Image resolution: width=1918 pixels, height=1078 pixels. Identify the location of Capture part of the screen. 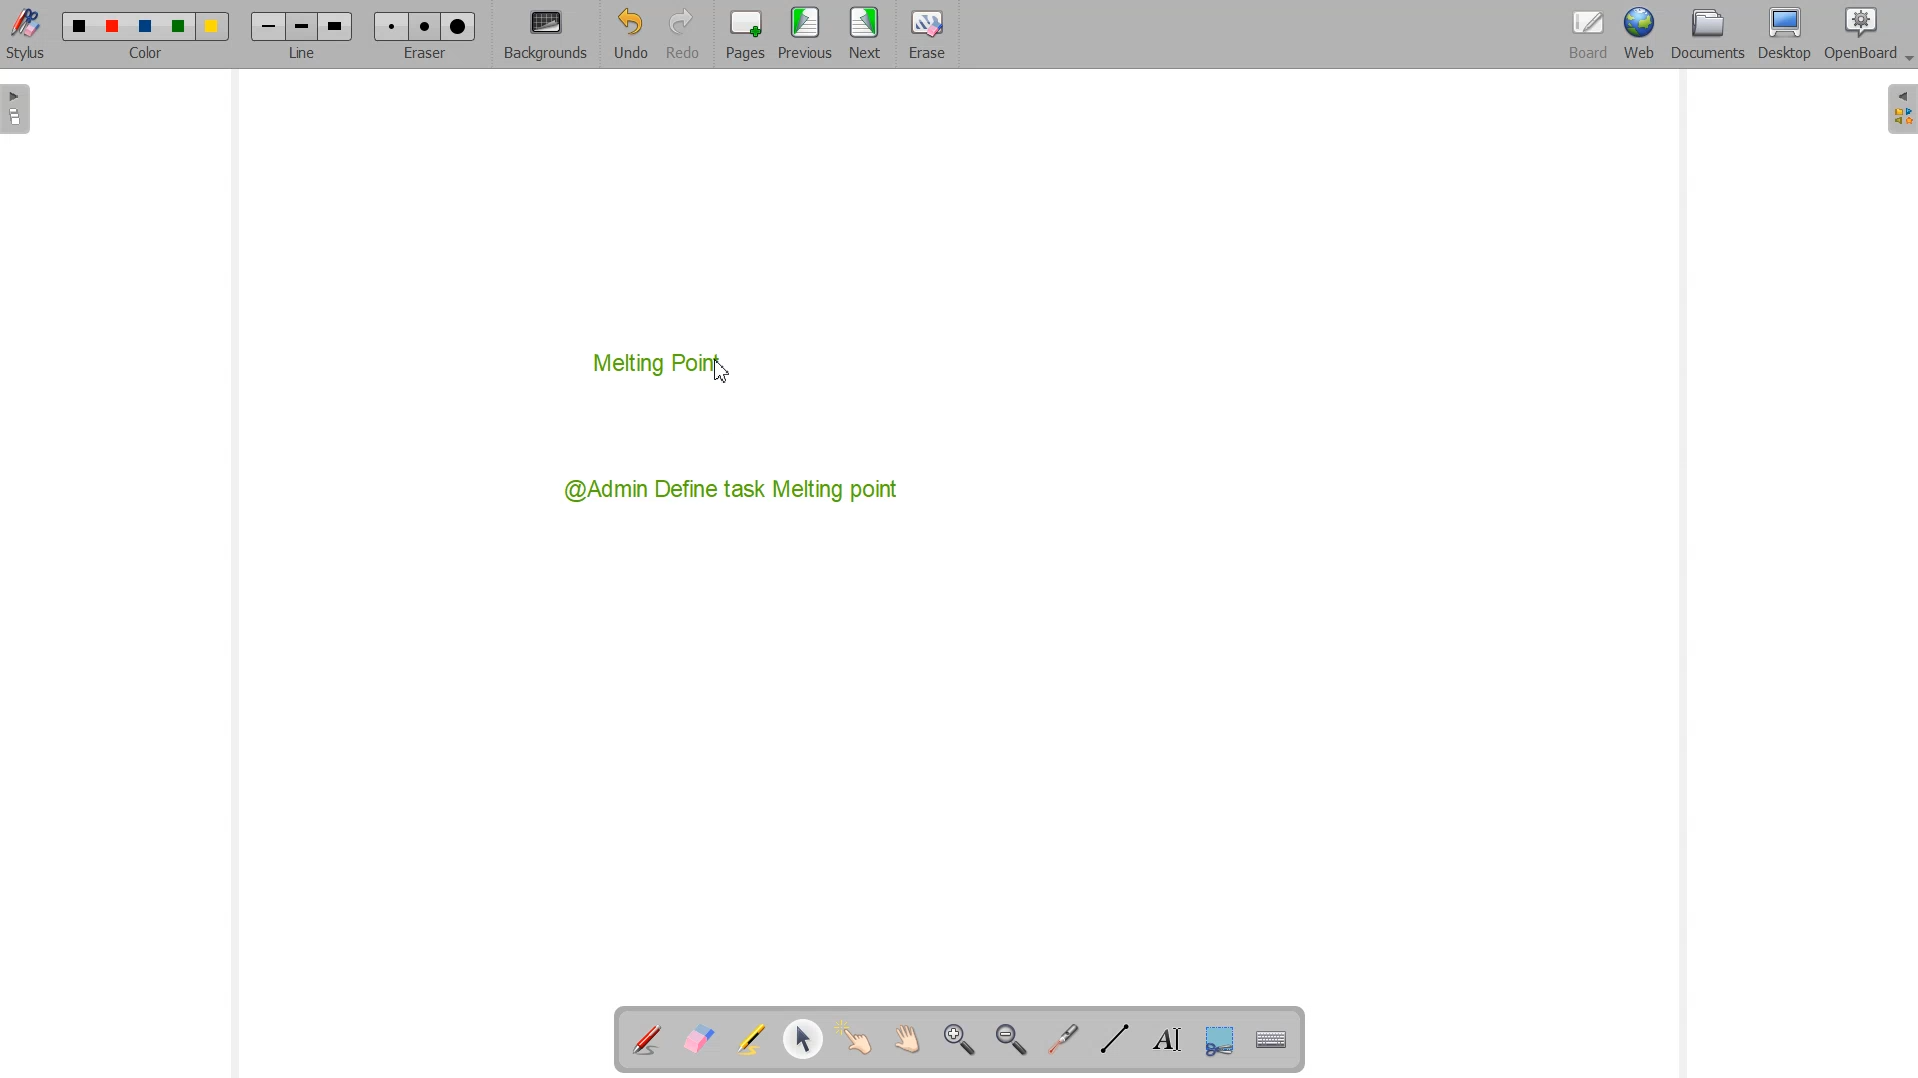
(1216, 1038).